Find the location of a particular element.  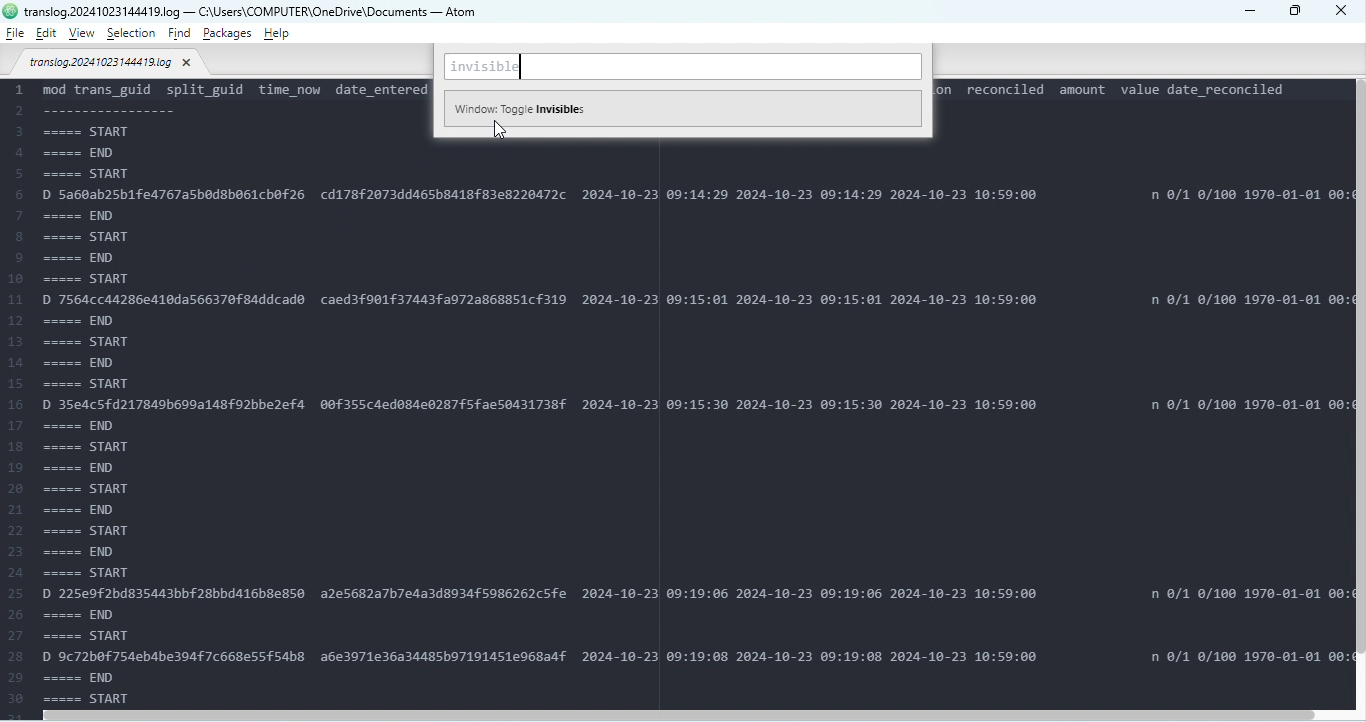

Minimize is located at coordinates (1248, 10).